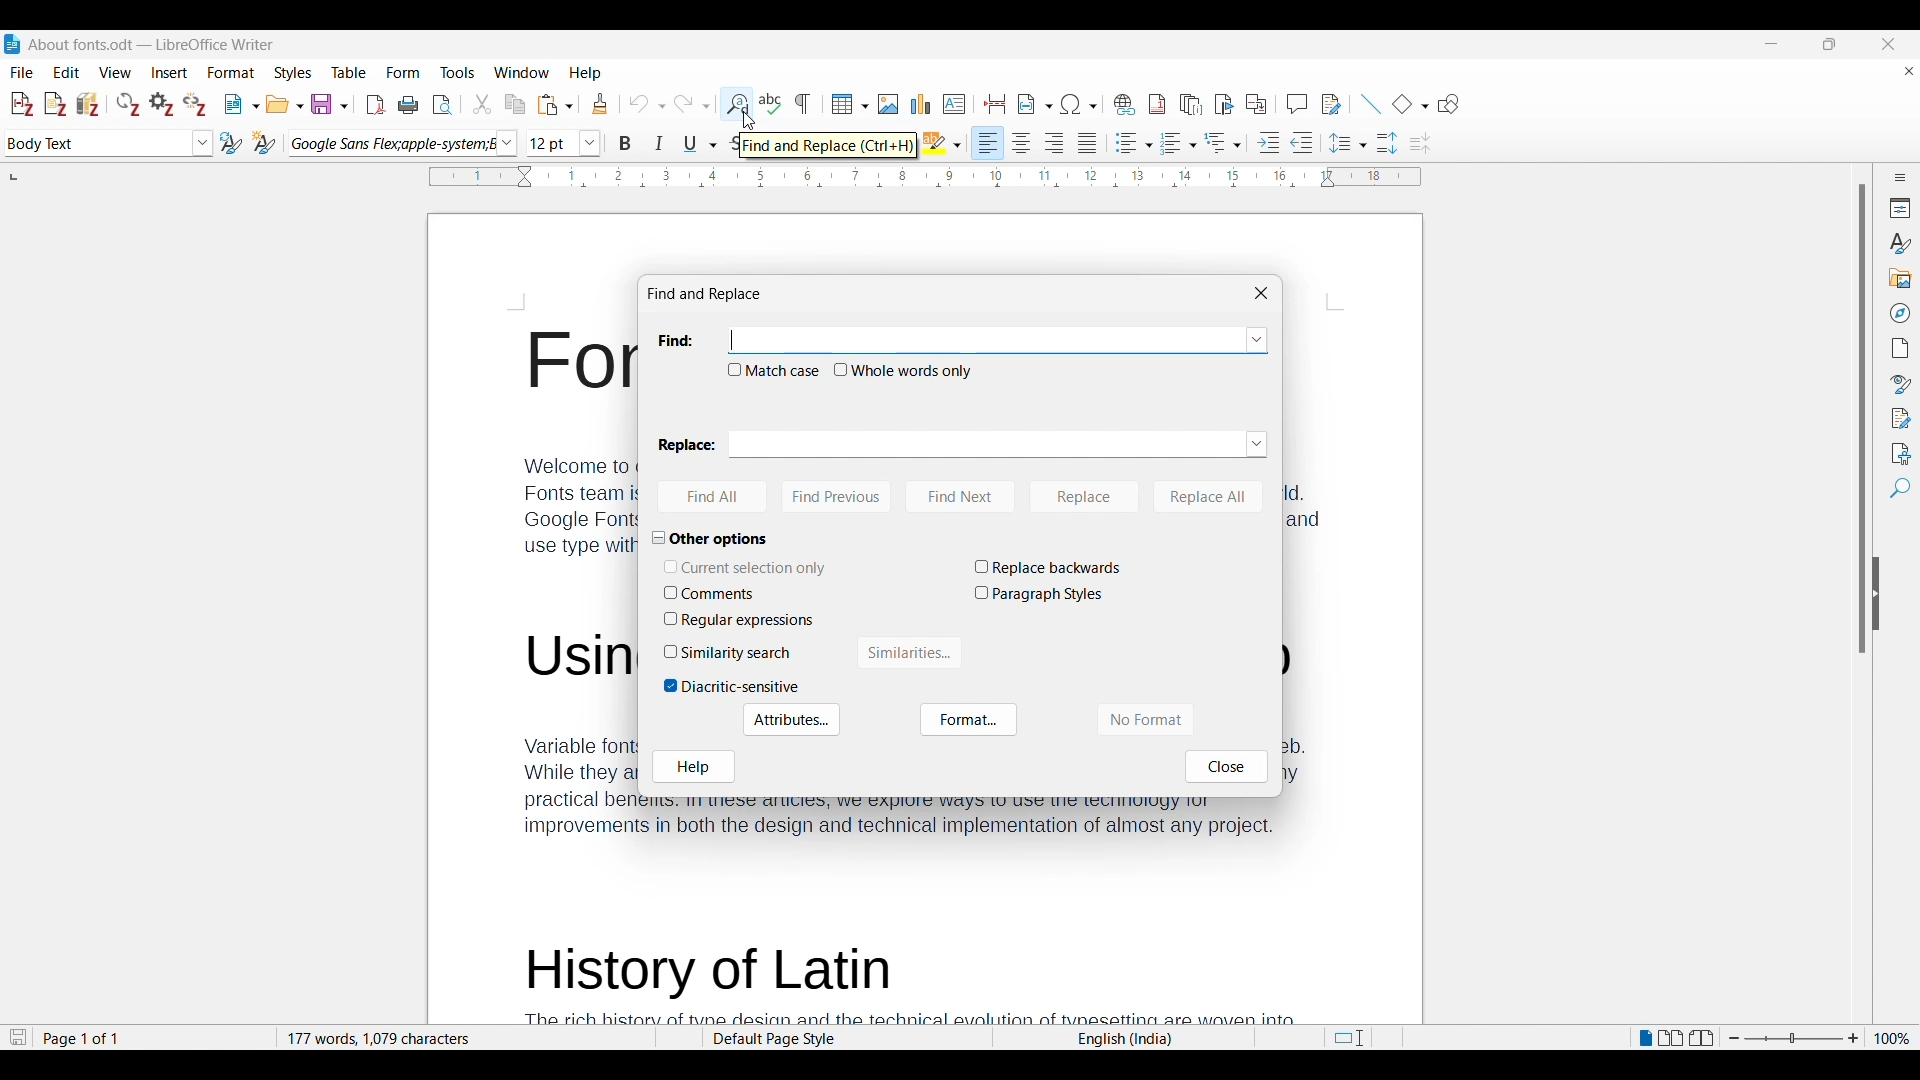  I want to click on Unlink citations, so click(195, 104).